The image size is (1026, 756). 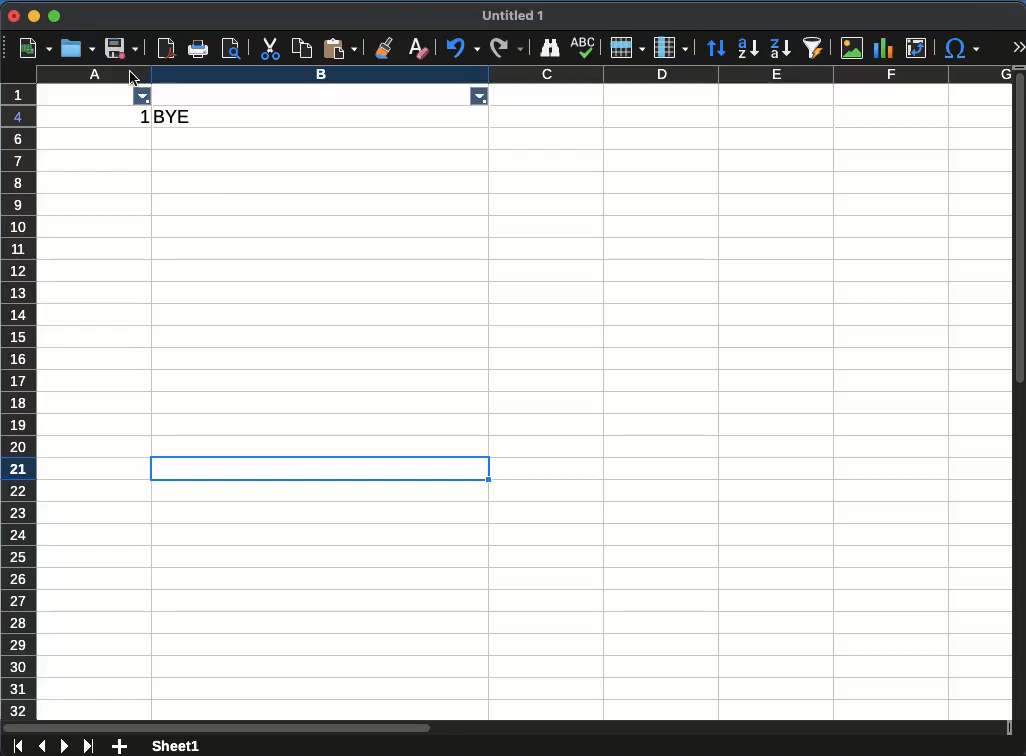 I want to click on add, so click(x=119, y=746).